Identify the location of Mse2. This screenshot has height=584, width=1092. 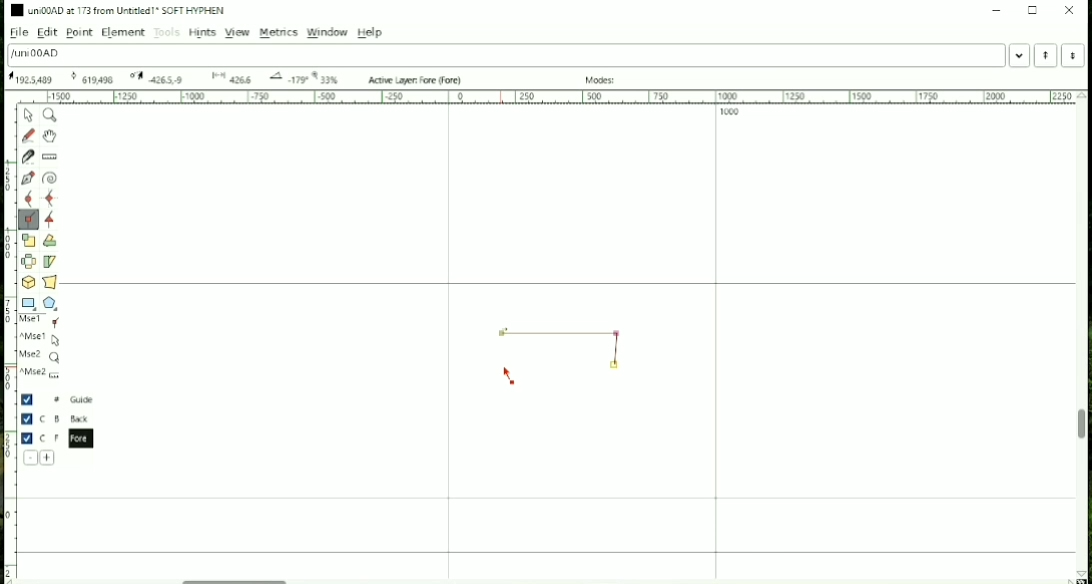
(41, 357).